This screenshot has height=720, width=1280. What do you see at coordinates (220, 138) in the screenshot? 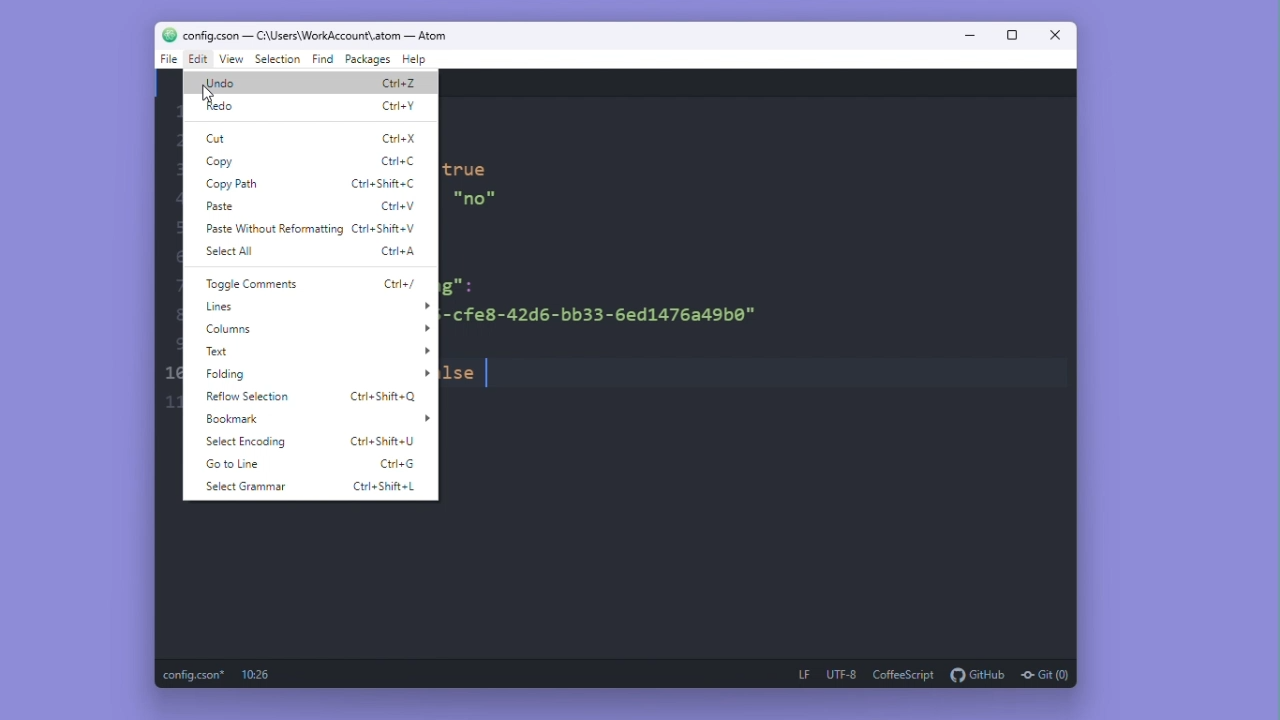
I see `Cut ` at bounding box center [220, 138].